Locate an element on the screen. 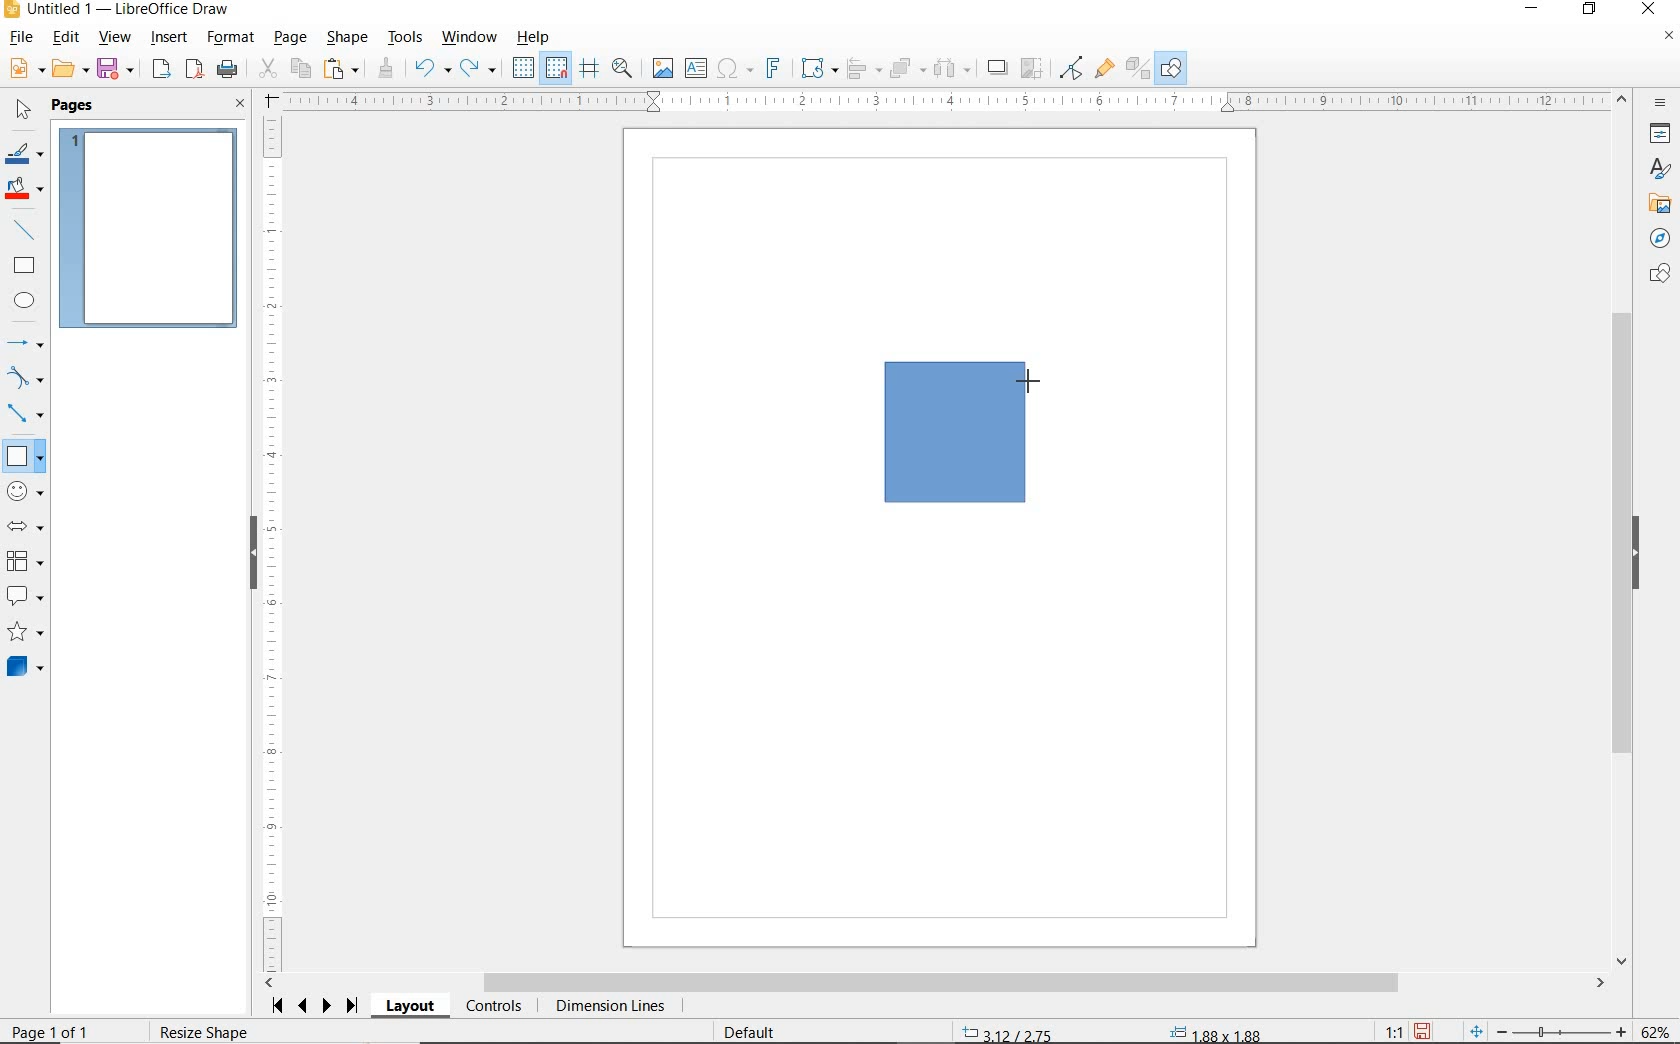  CROP IMAGE is located at coordinates (1033, 69).